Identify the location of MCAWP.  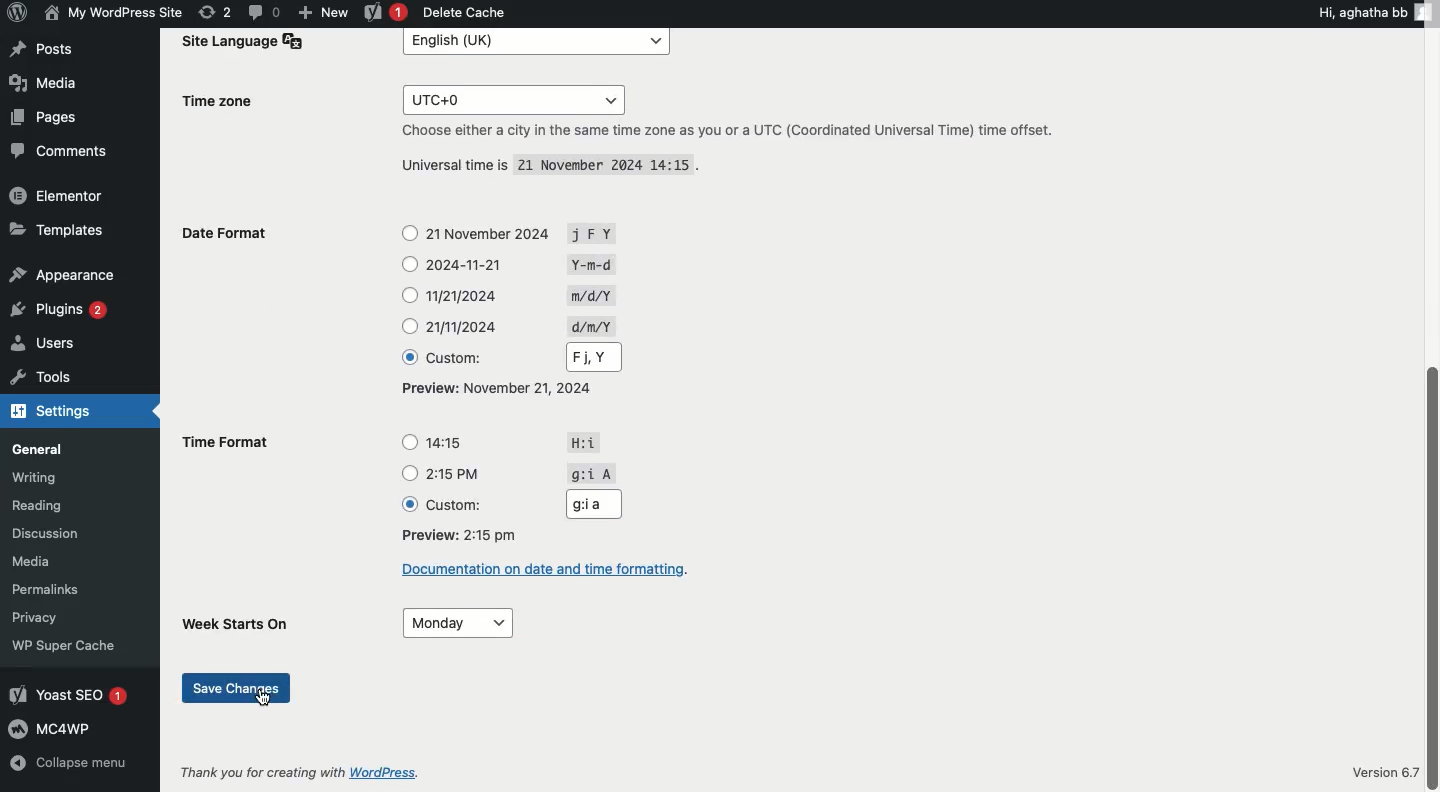
(58, 729).